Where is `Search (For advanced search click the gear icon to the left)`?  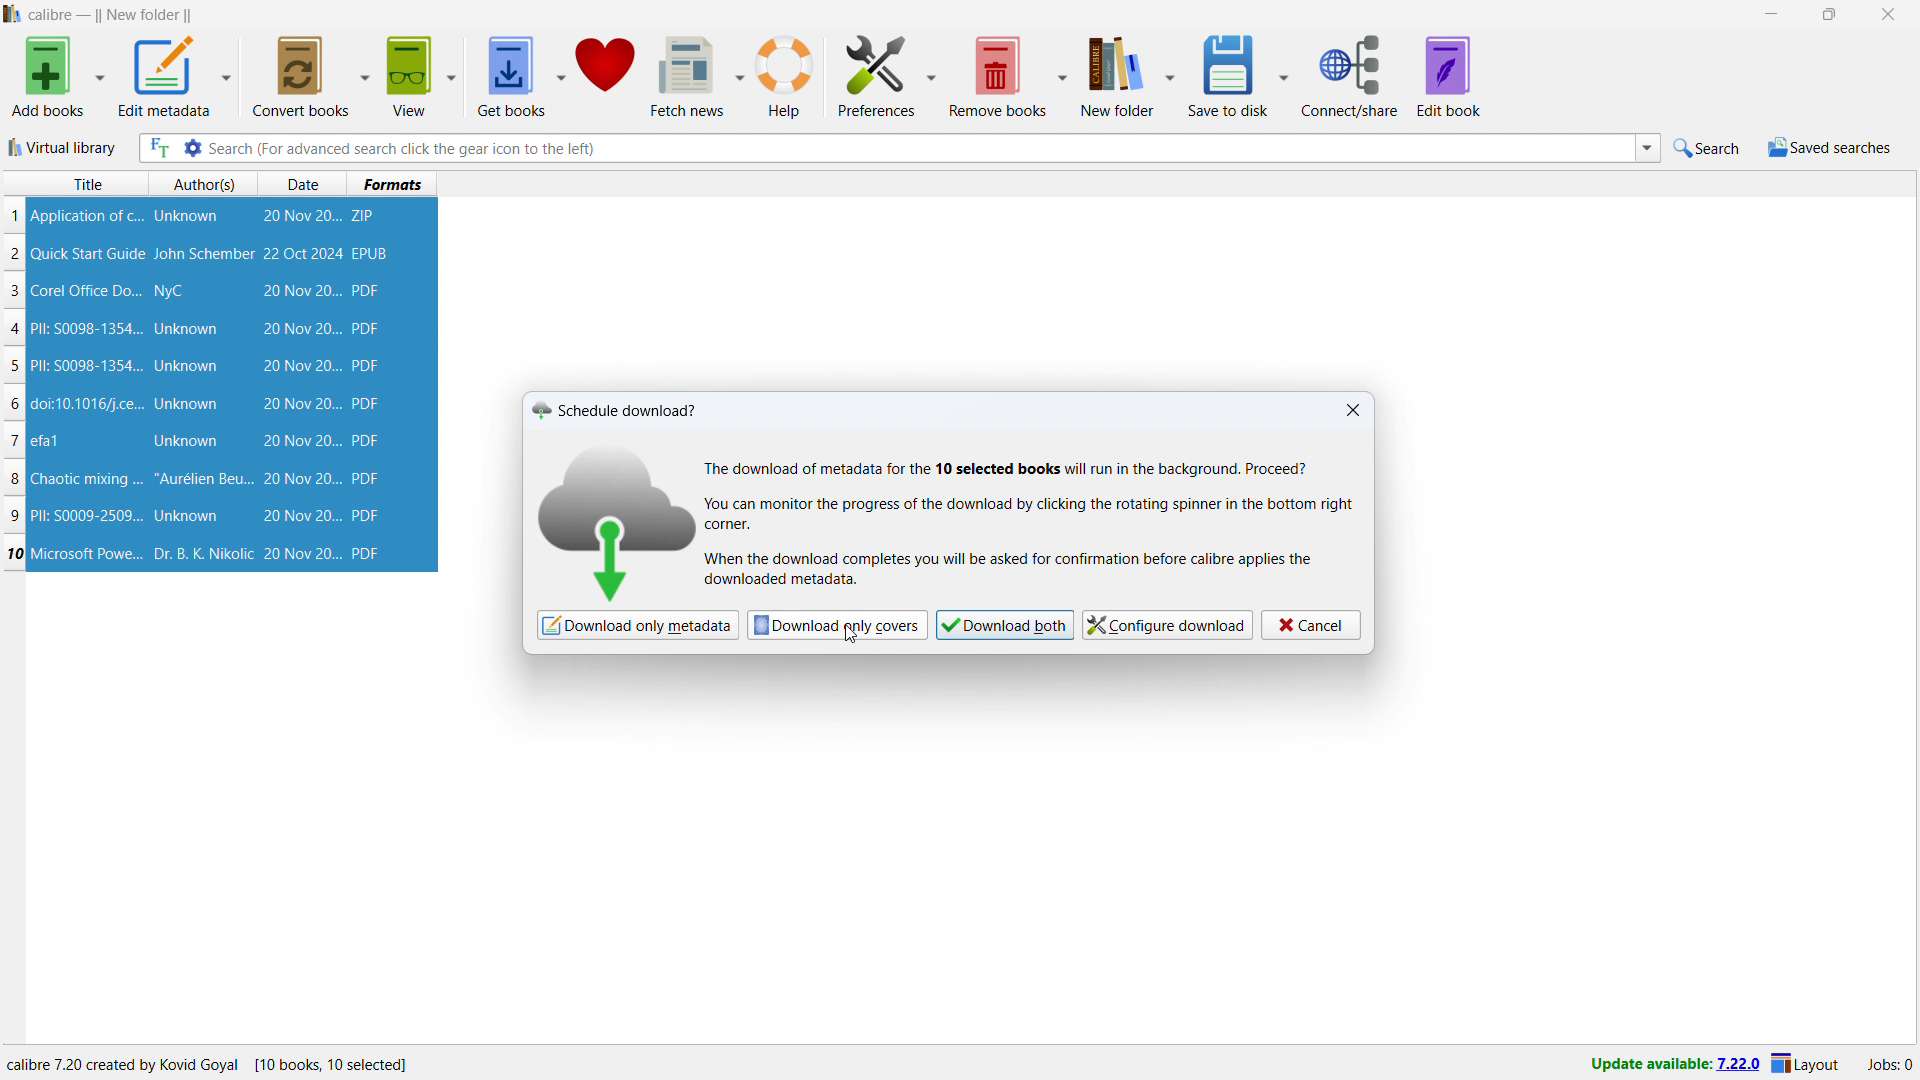 Search (For advanced search click the gear icon to the left) is located at coordinates (918, 147).